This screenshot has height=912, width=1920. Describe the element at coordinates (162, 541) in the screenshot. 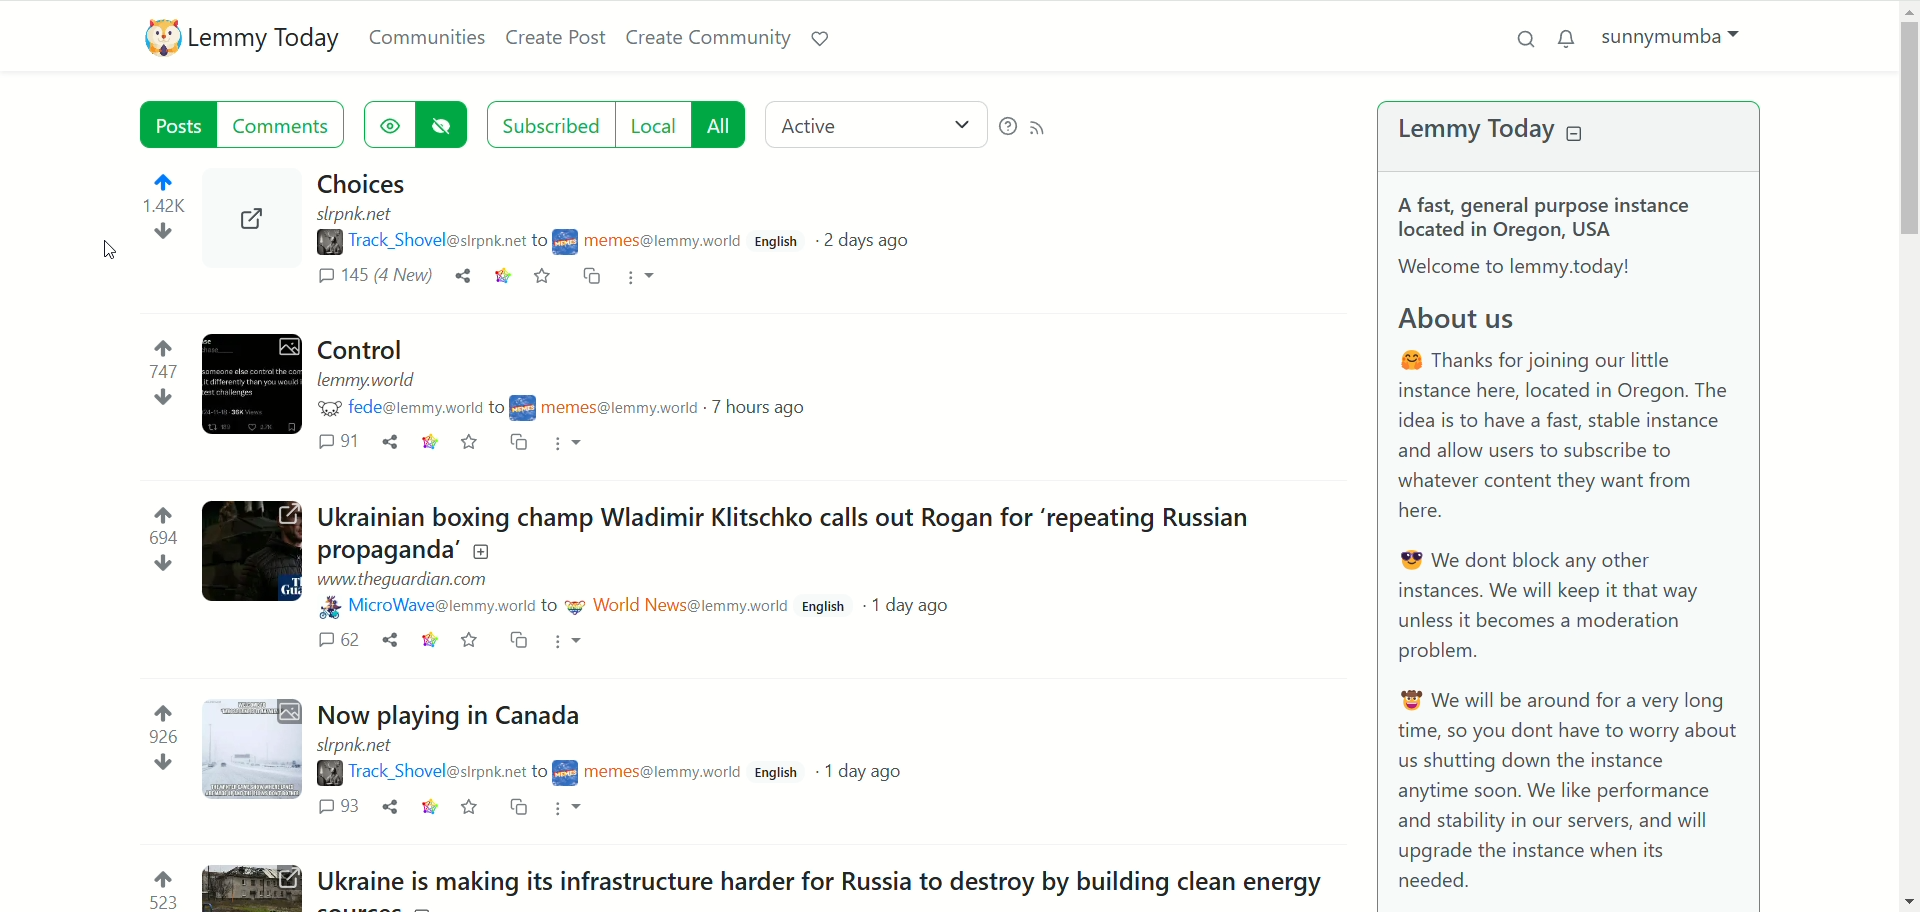

I see `694` at that location.